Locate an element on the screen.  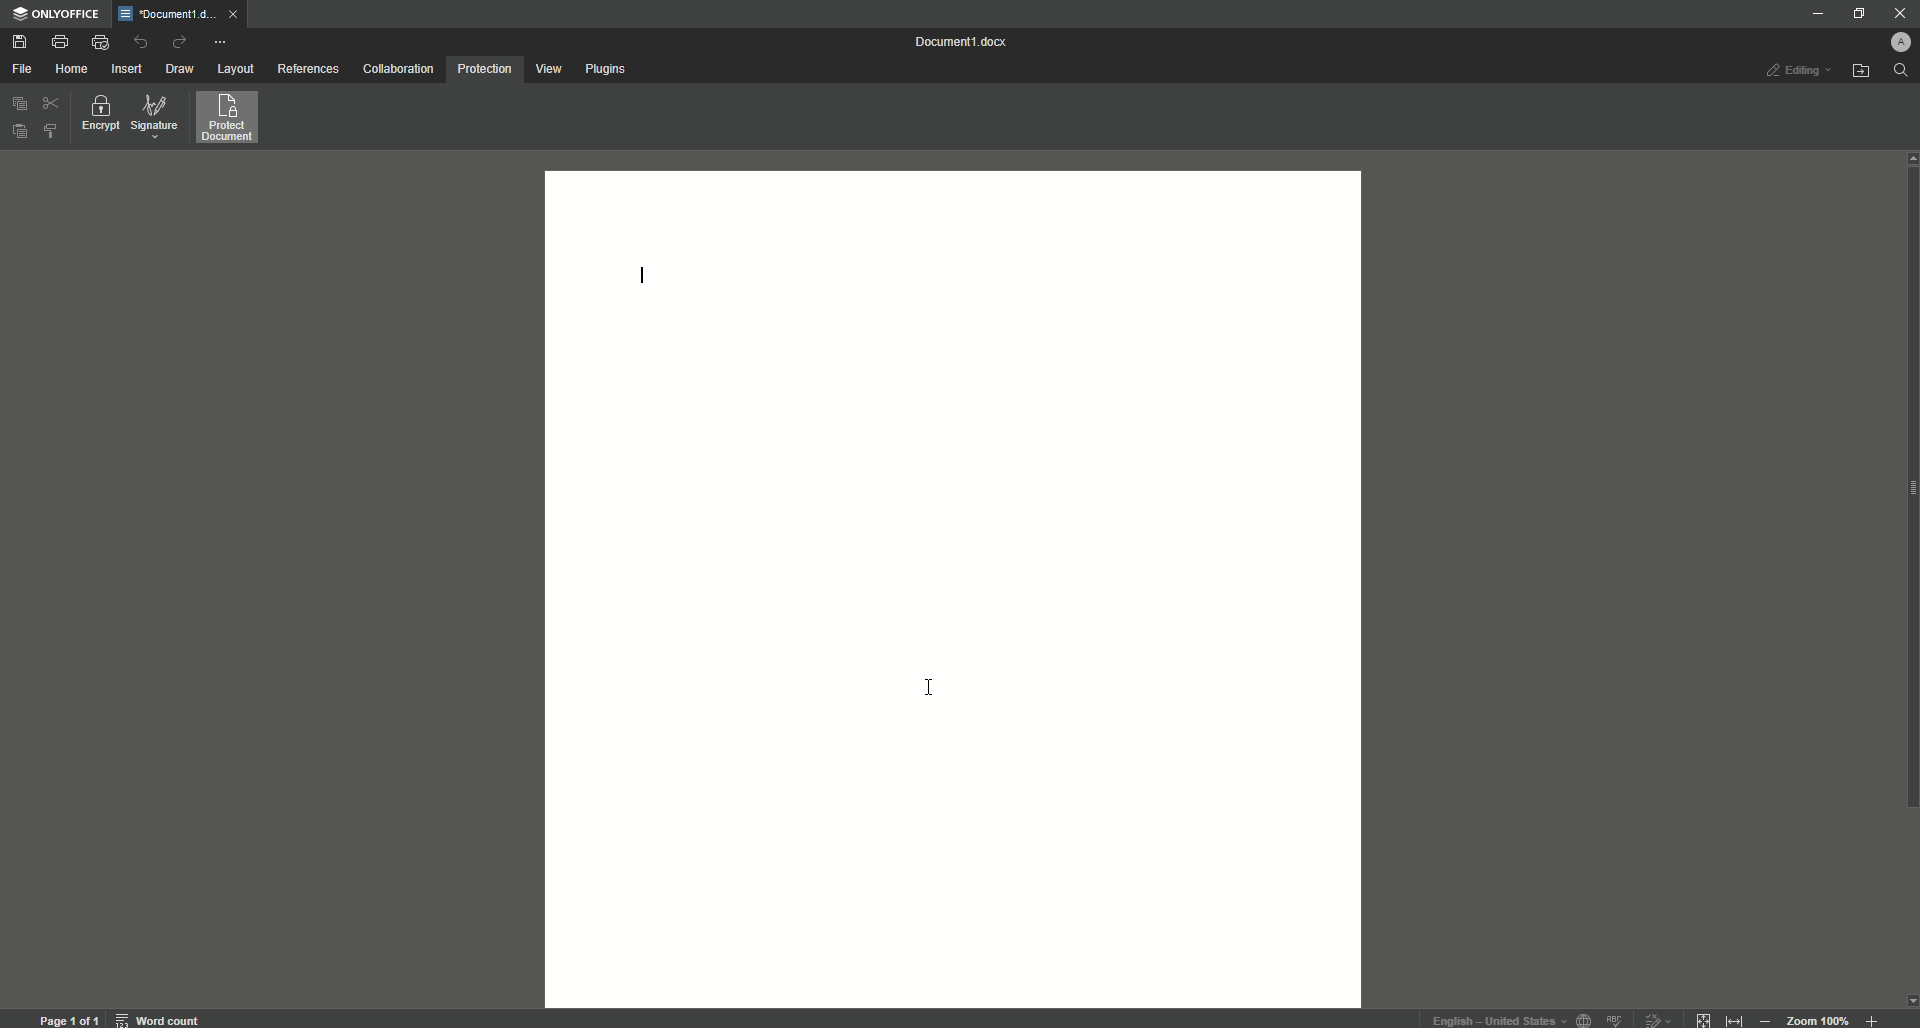
Profile is located at coordinates (1904, 39).